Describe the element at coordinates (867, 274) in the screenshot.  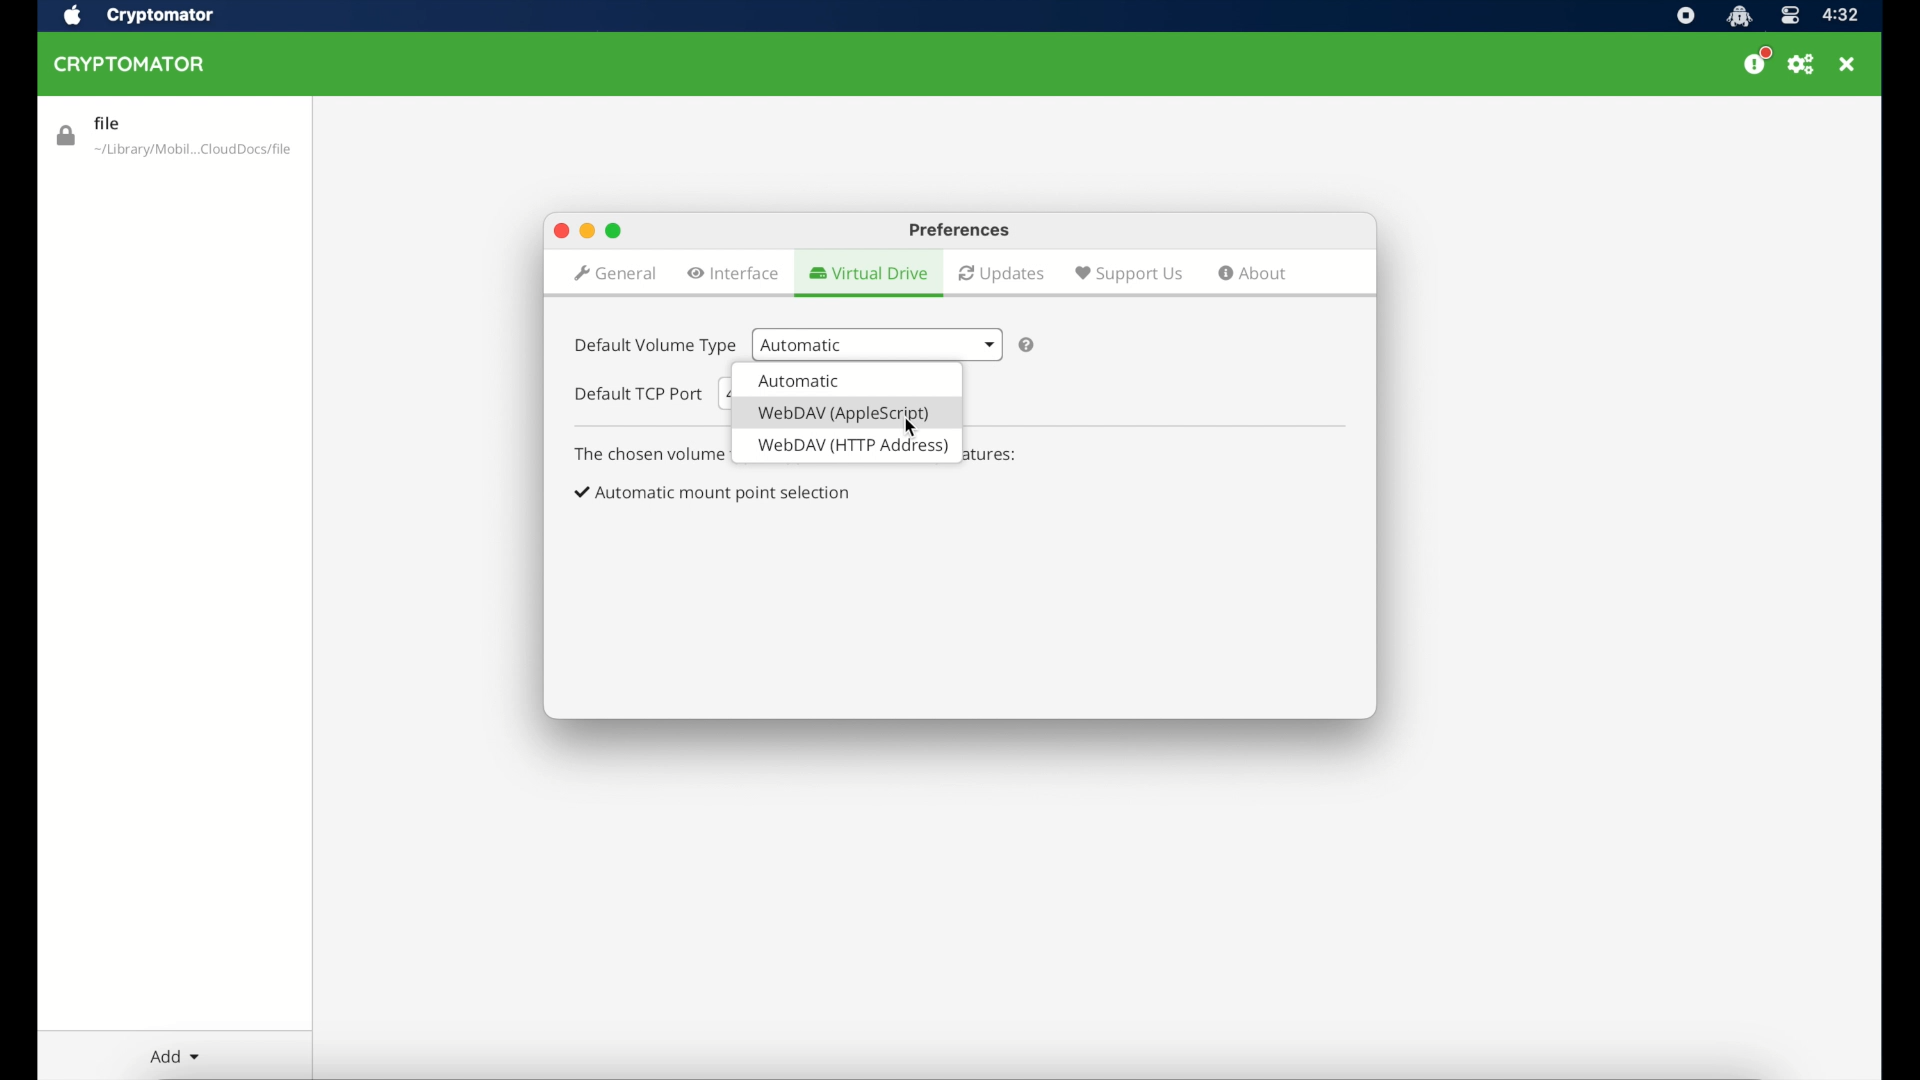
I see `virtual drive highlighted` at that location.